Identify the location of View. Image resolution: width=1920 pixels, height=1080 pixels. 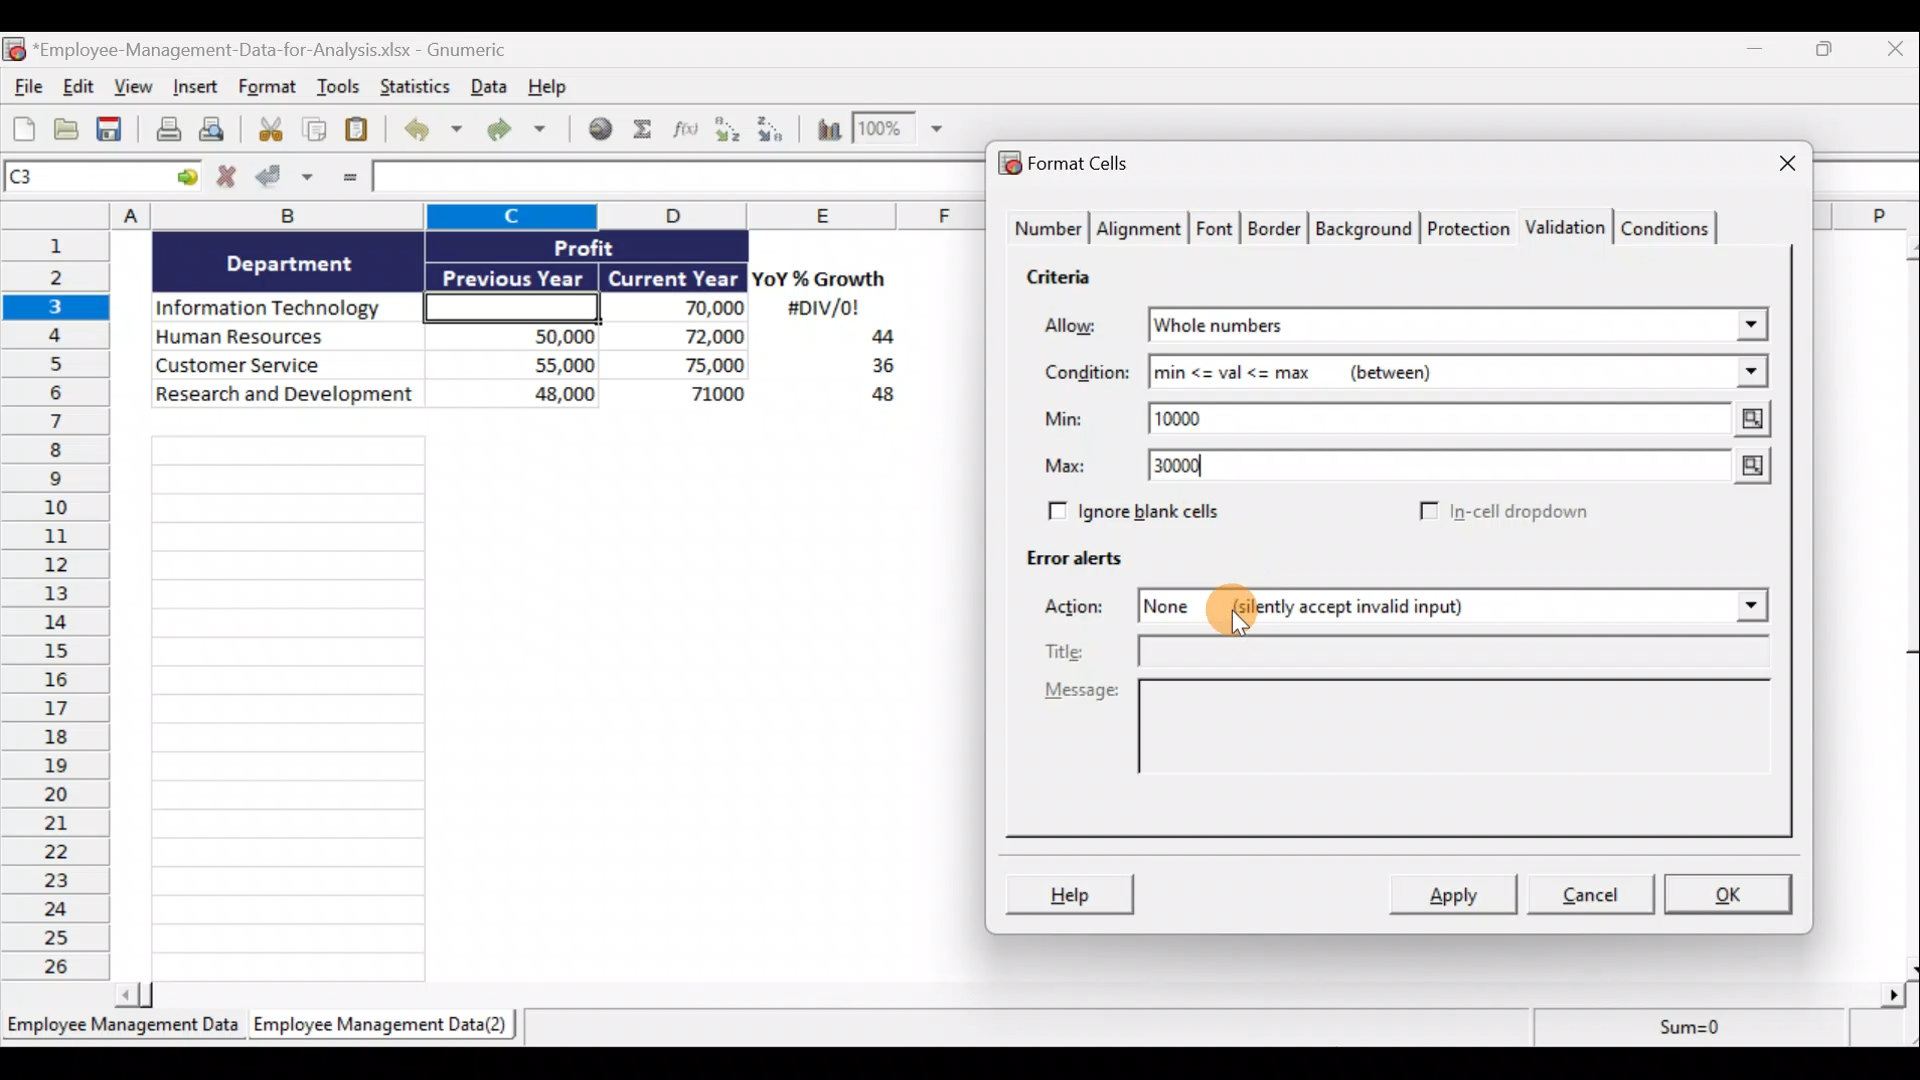
(136, 89).